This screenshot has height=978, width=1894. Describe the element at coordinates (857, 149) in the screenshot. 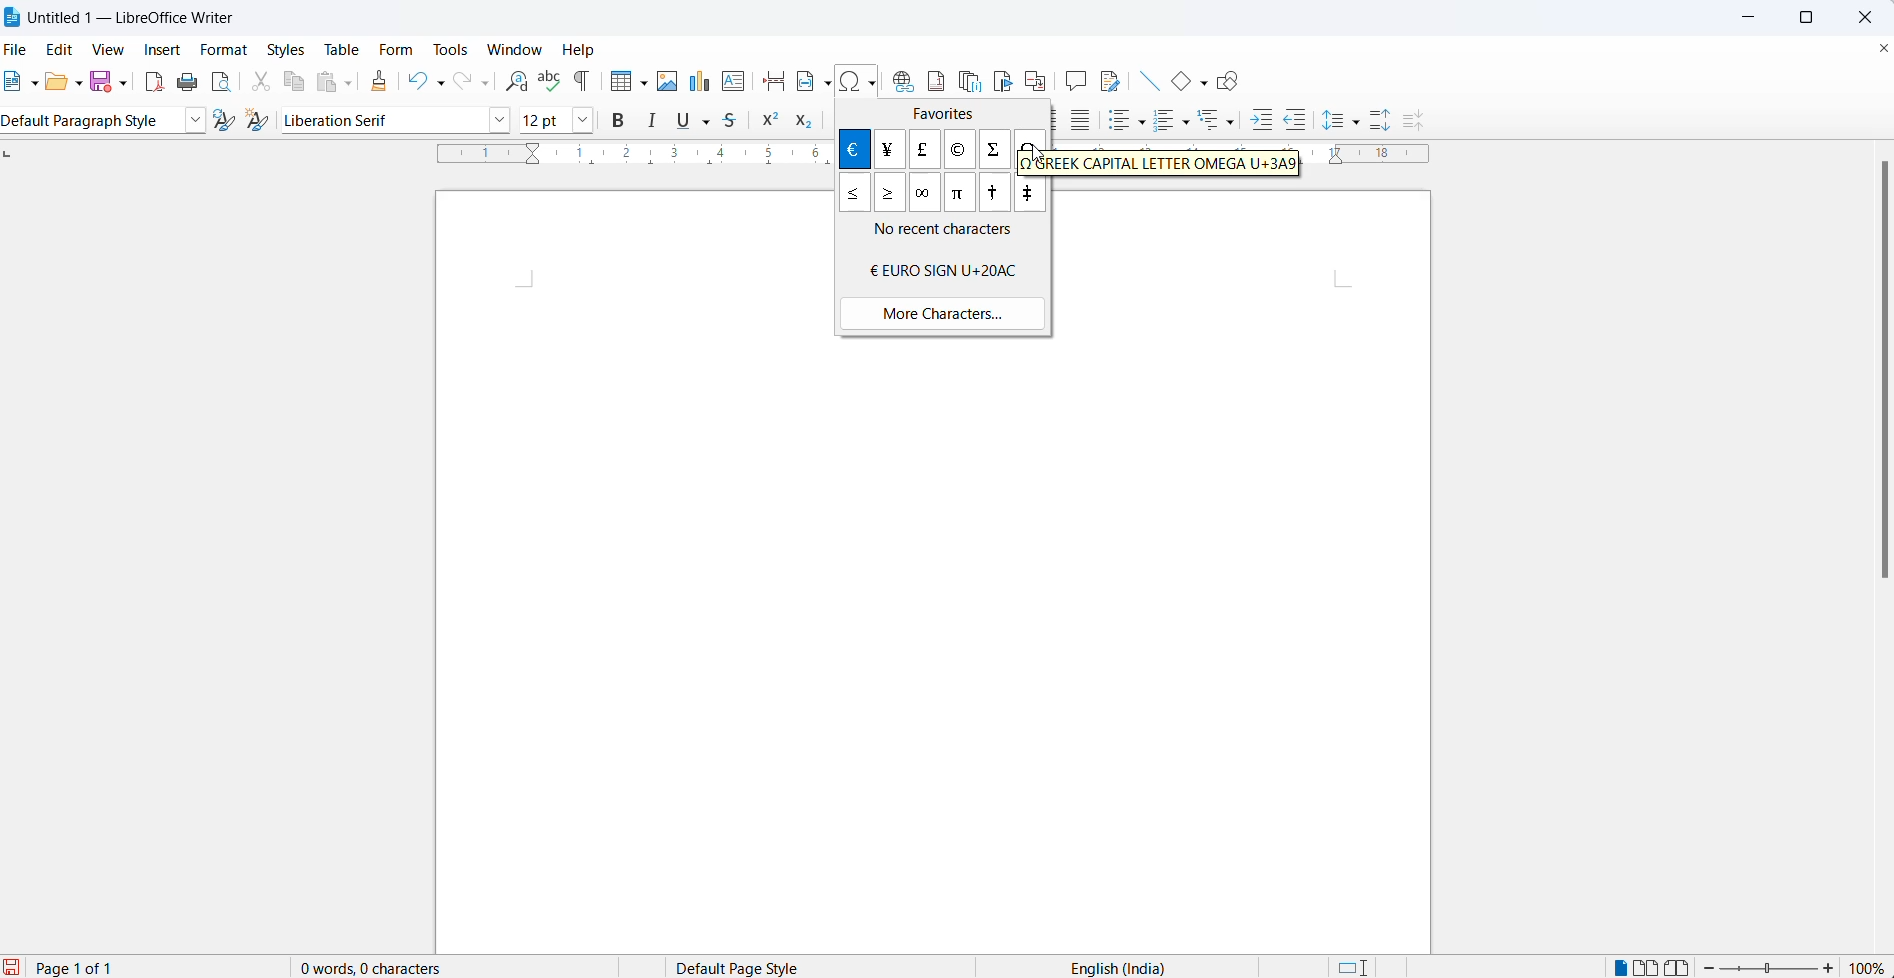

I see `euro` at that location.